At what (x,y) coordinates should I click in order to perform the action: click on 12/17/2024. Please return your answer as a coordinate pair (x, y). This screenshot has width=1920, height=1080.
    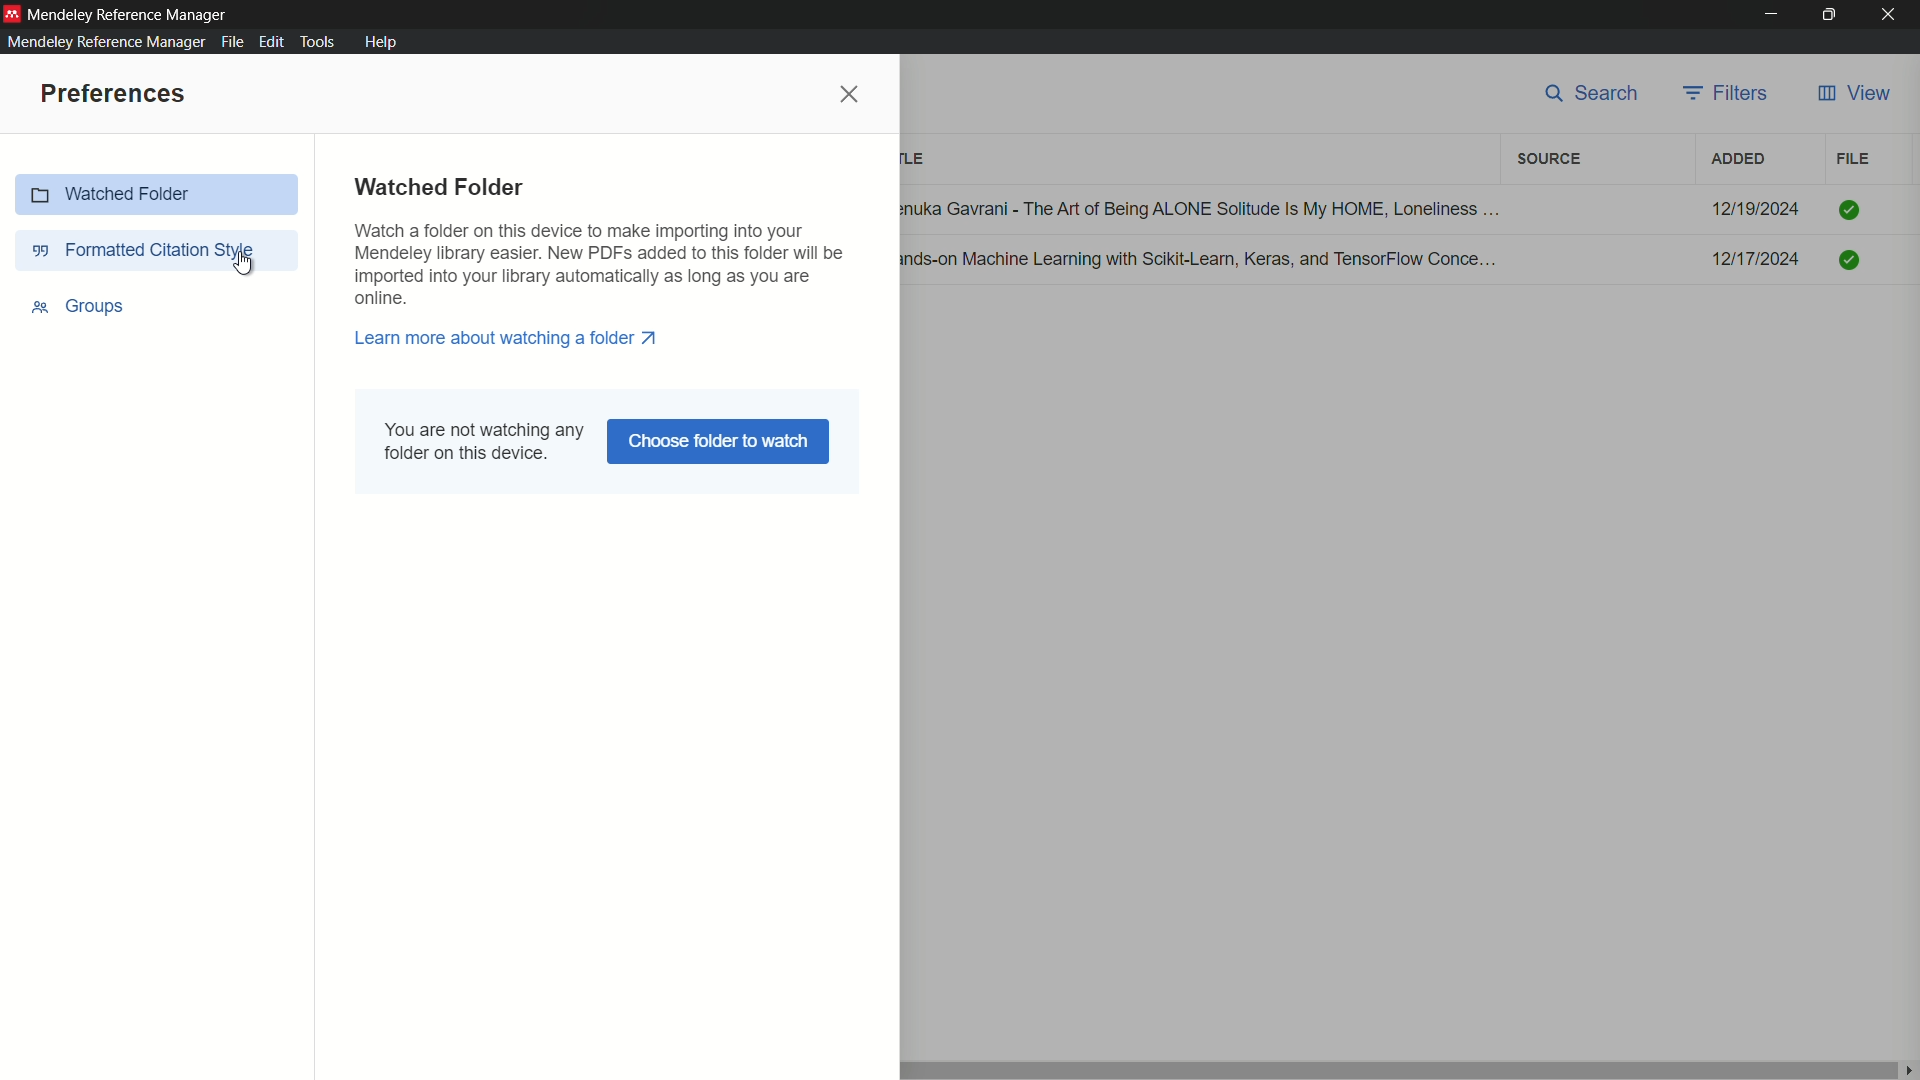
    Looking at the image, I should click on (1756, 259).